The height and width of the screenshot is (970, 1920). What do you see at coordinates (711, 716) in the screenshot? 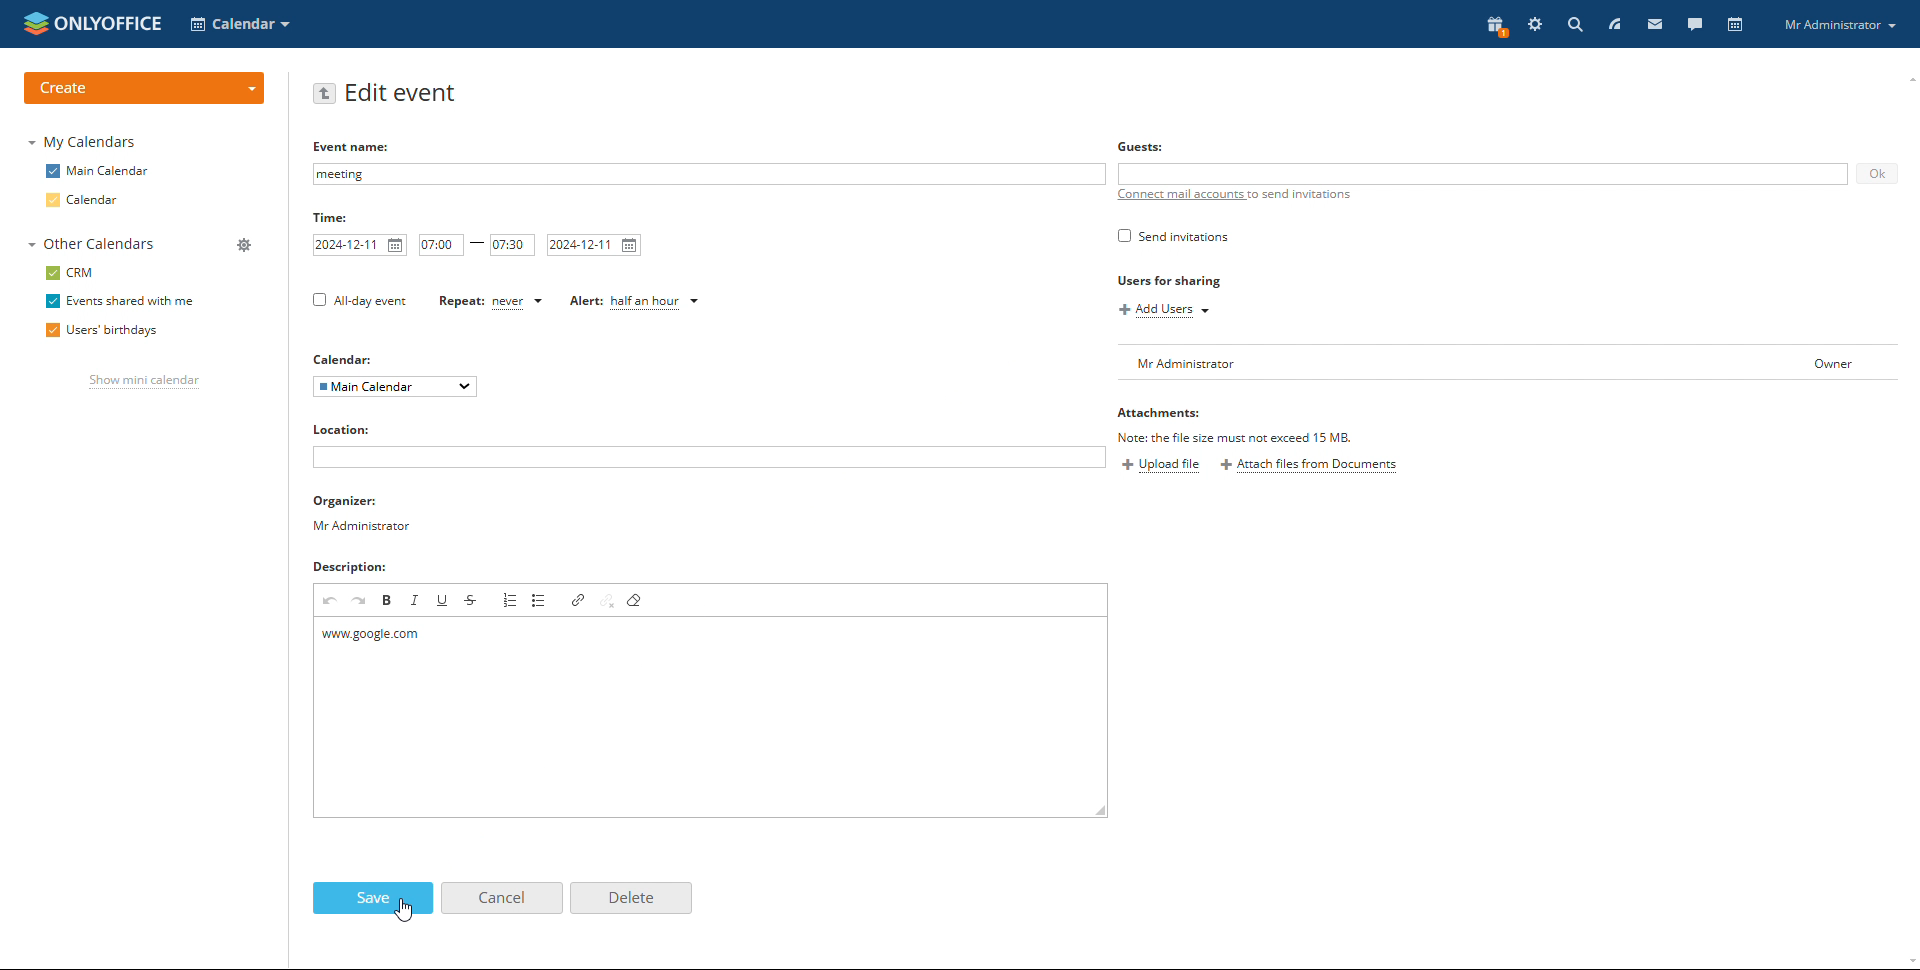
I see `event description` at bounding box center [711, 716].